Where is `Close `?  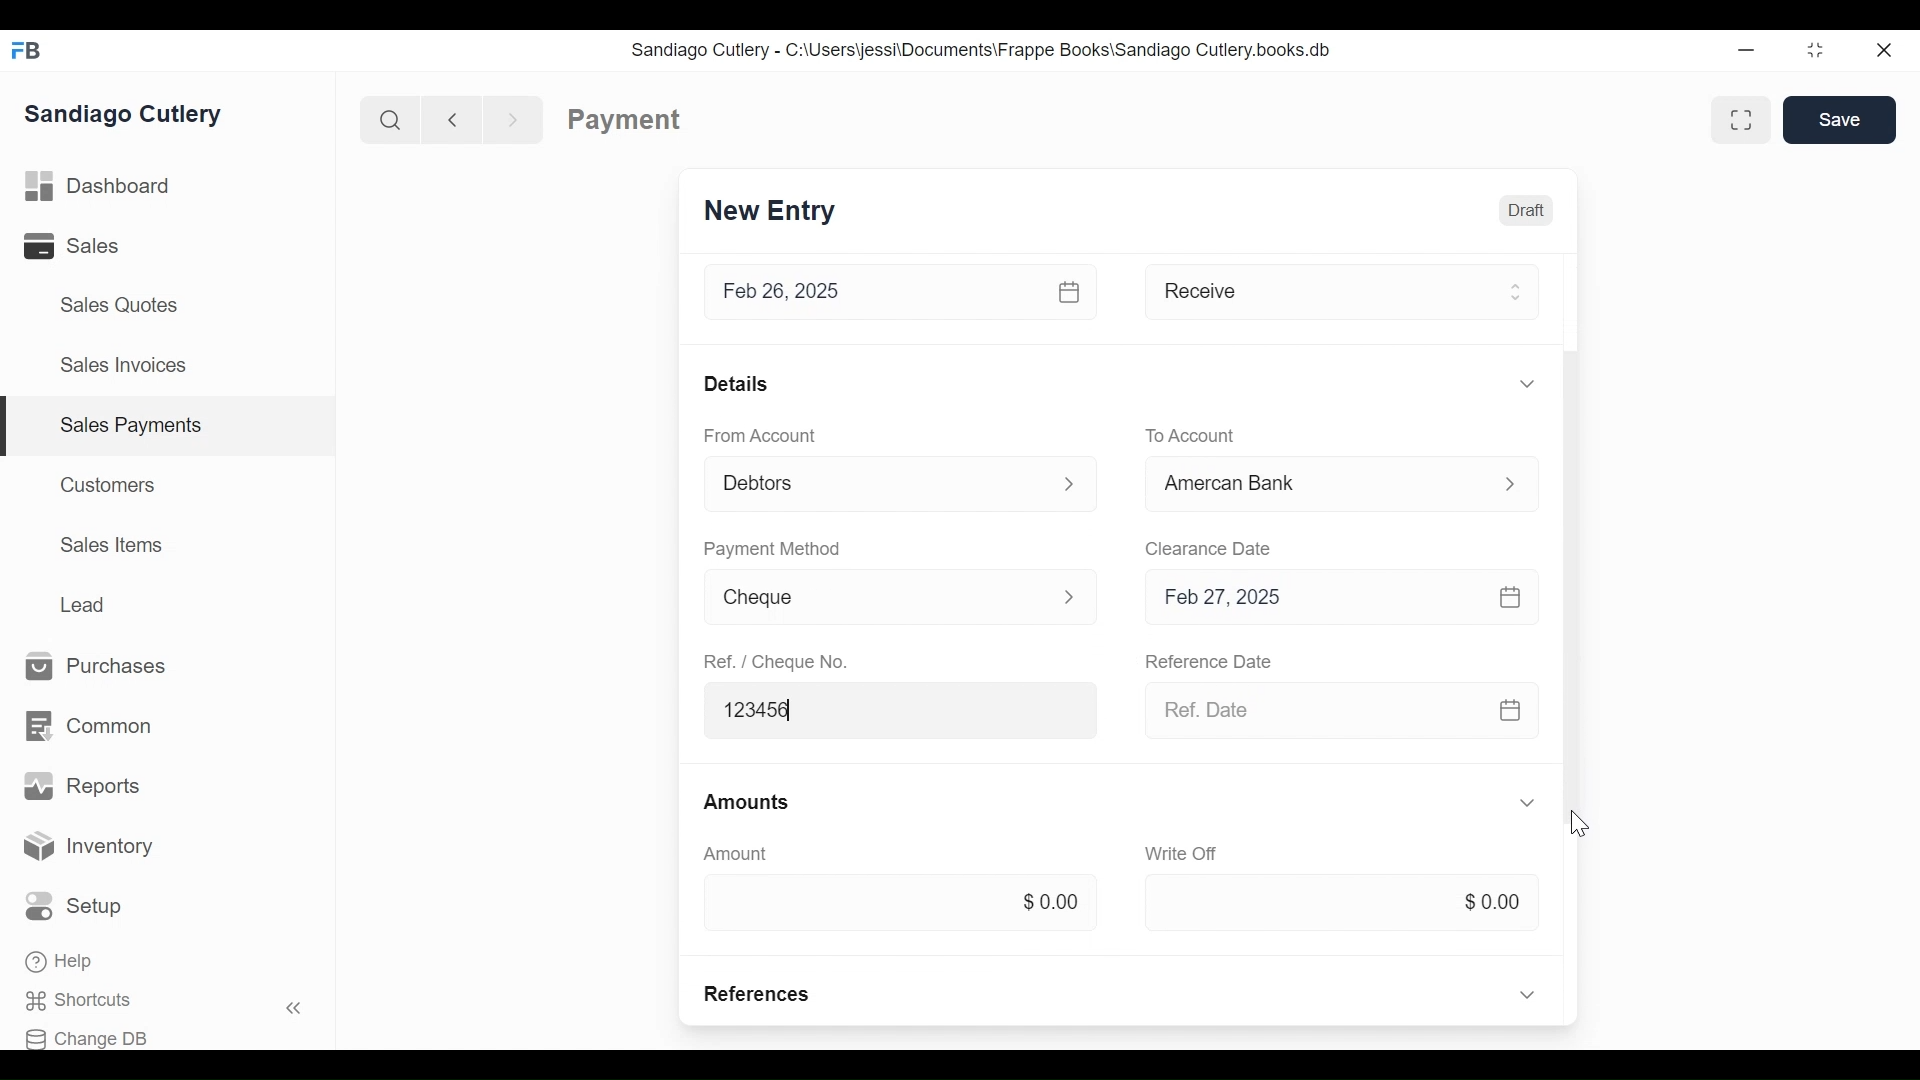
Close  is located at coordinates (1886, 50).